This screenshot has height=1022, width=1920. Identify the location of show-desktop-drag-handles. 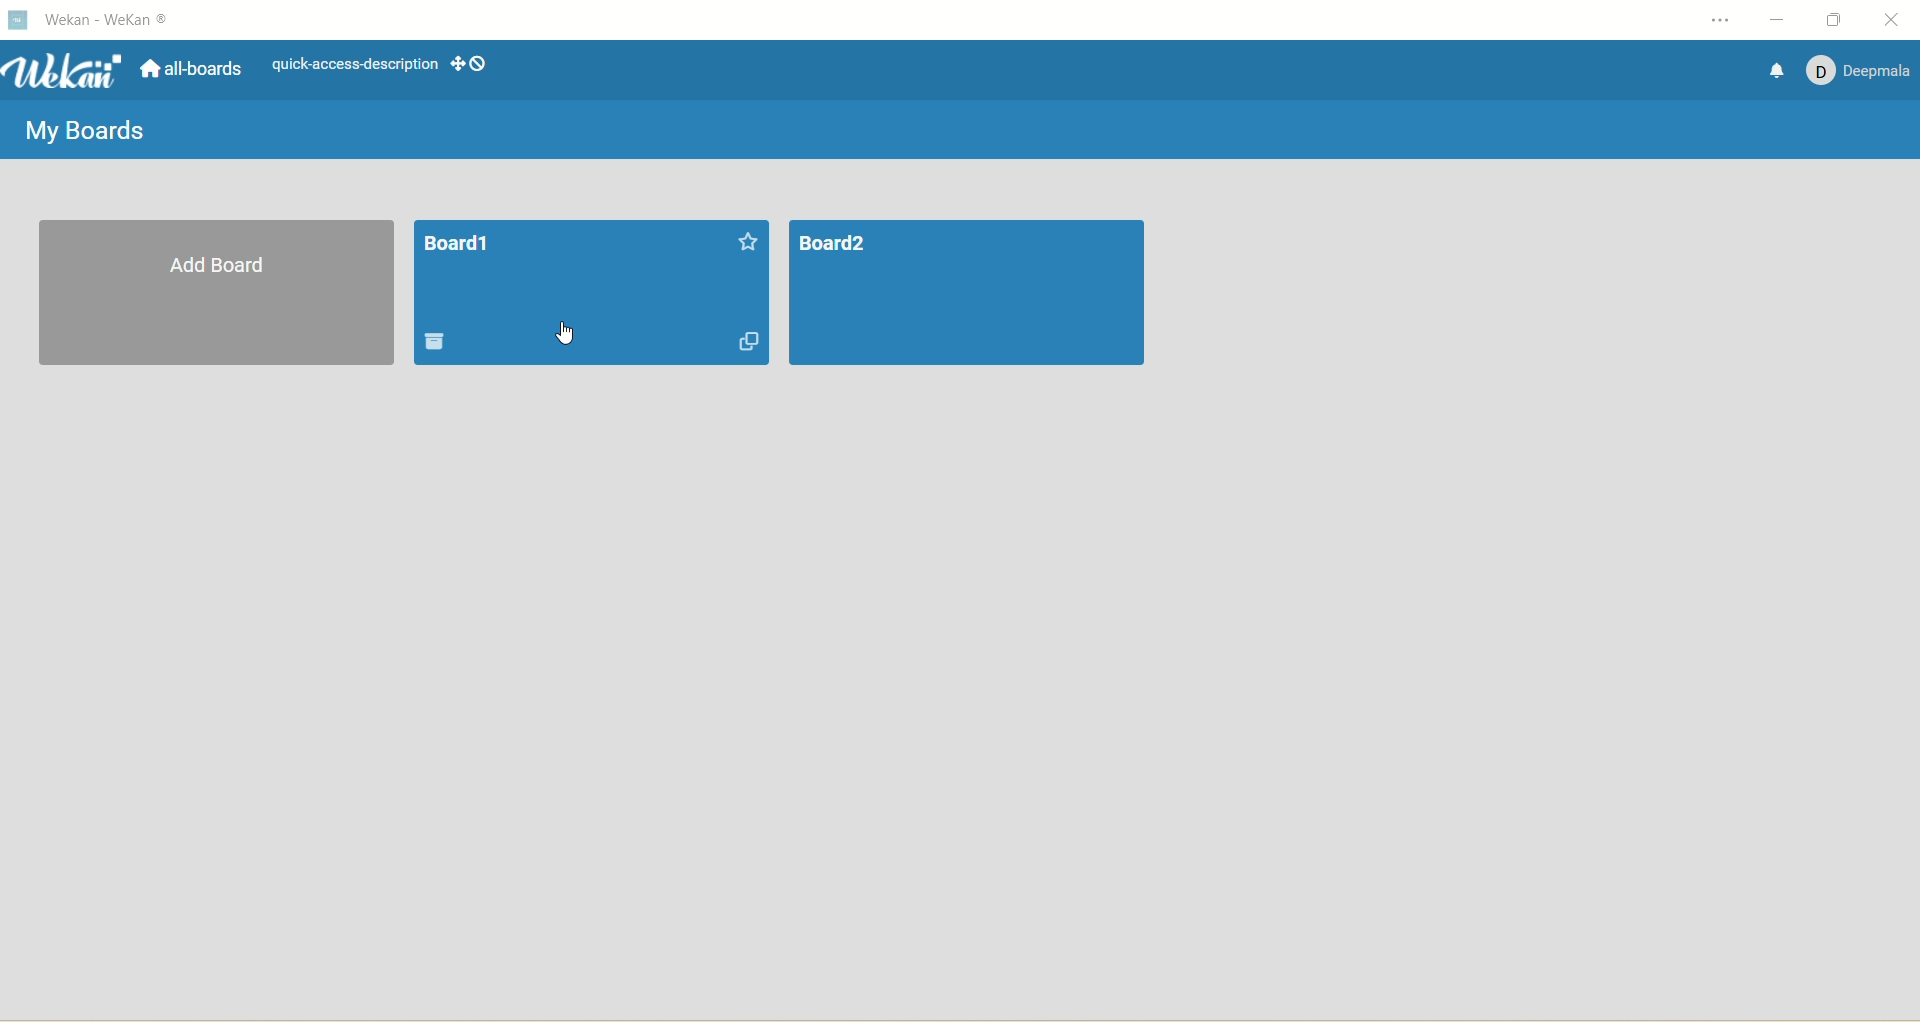
(457, 64).